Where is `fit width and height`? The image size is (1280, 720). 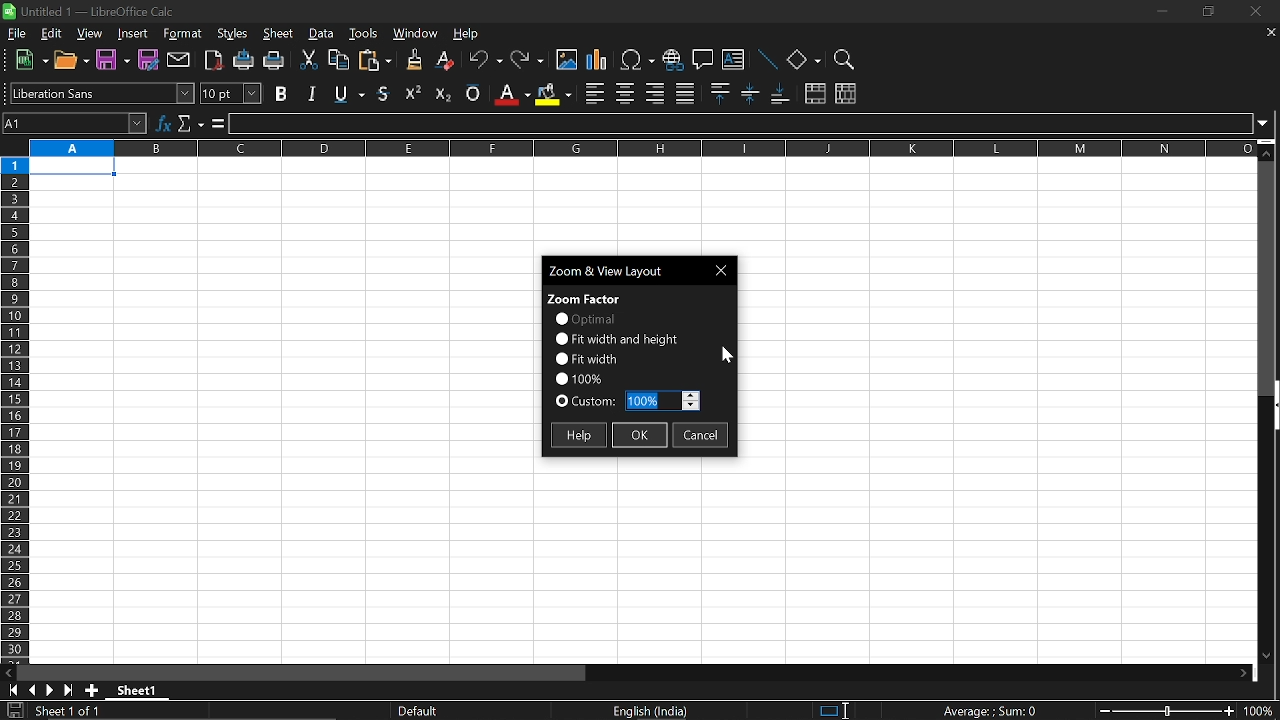
fit width and height is located at coordinates (619, 338).